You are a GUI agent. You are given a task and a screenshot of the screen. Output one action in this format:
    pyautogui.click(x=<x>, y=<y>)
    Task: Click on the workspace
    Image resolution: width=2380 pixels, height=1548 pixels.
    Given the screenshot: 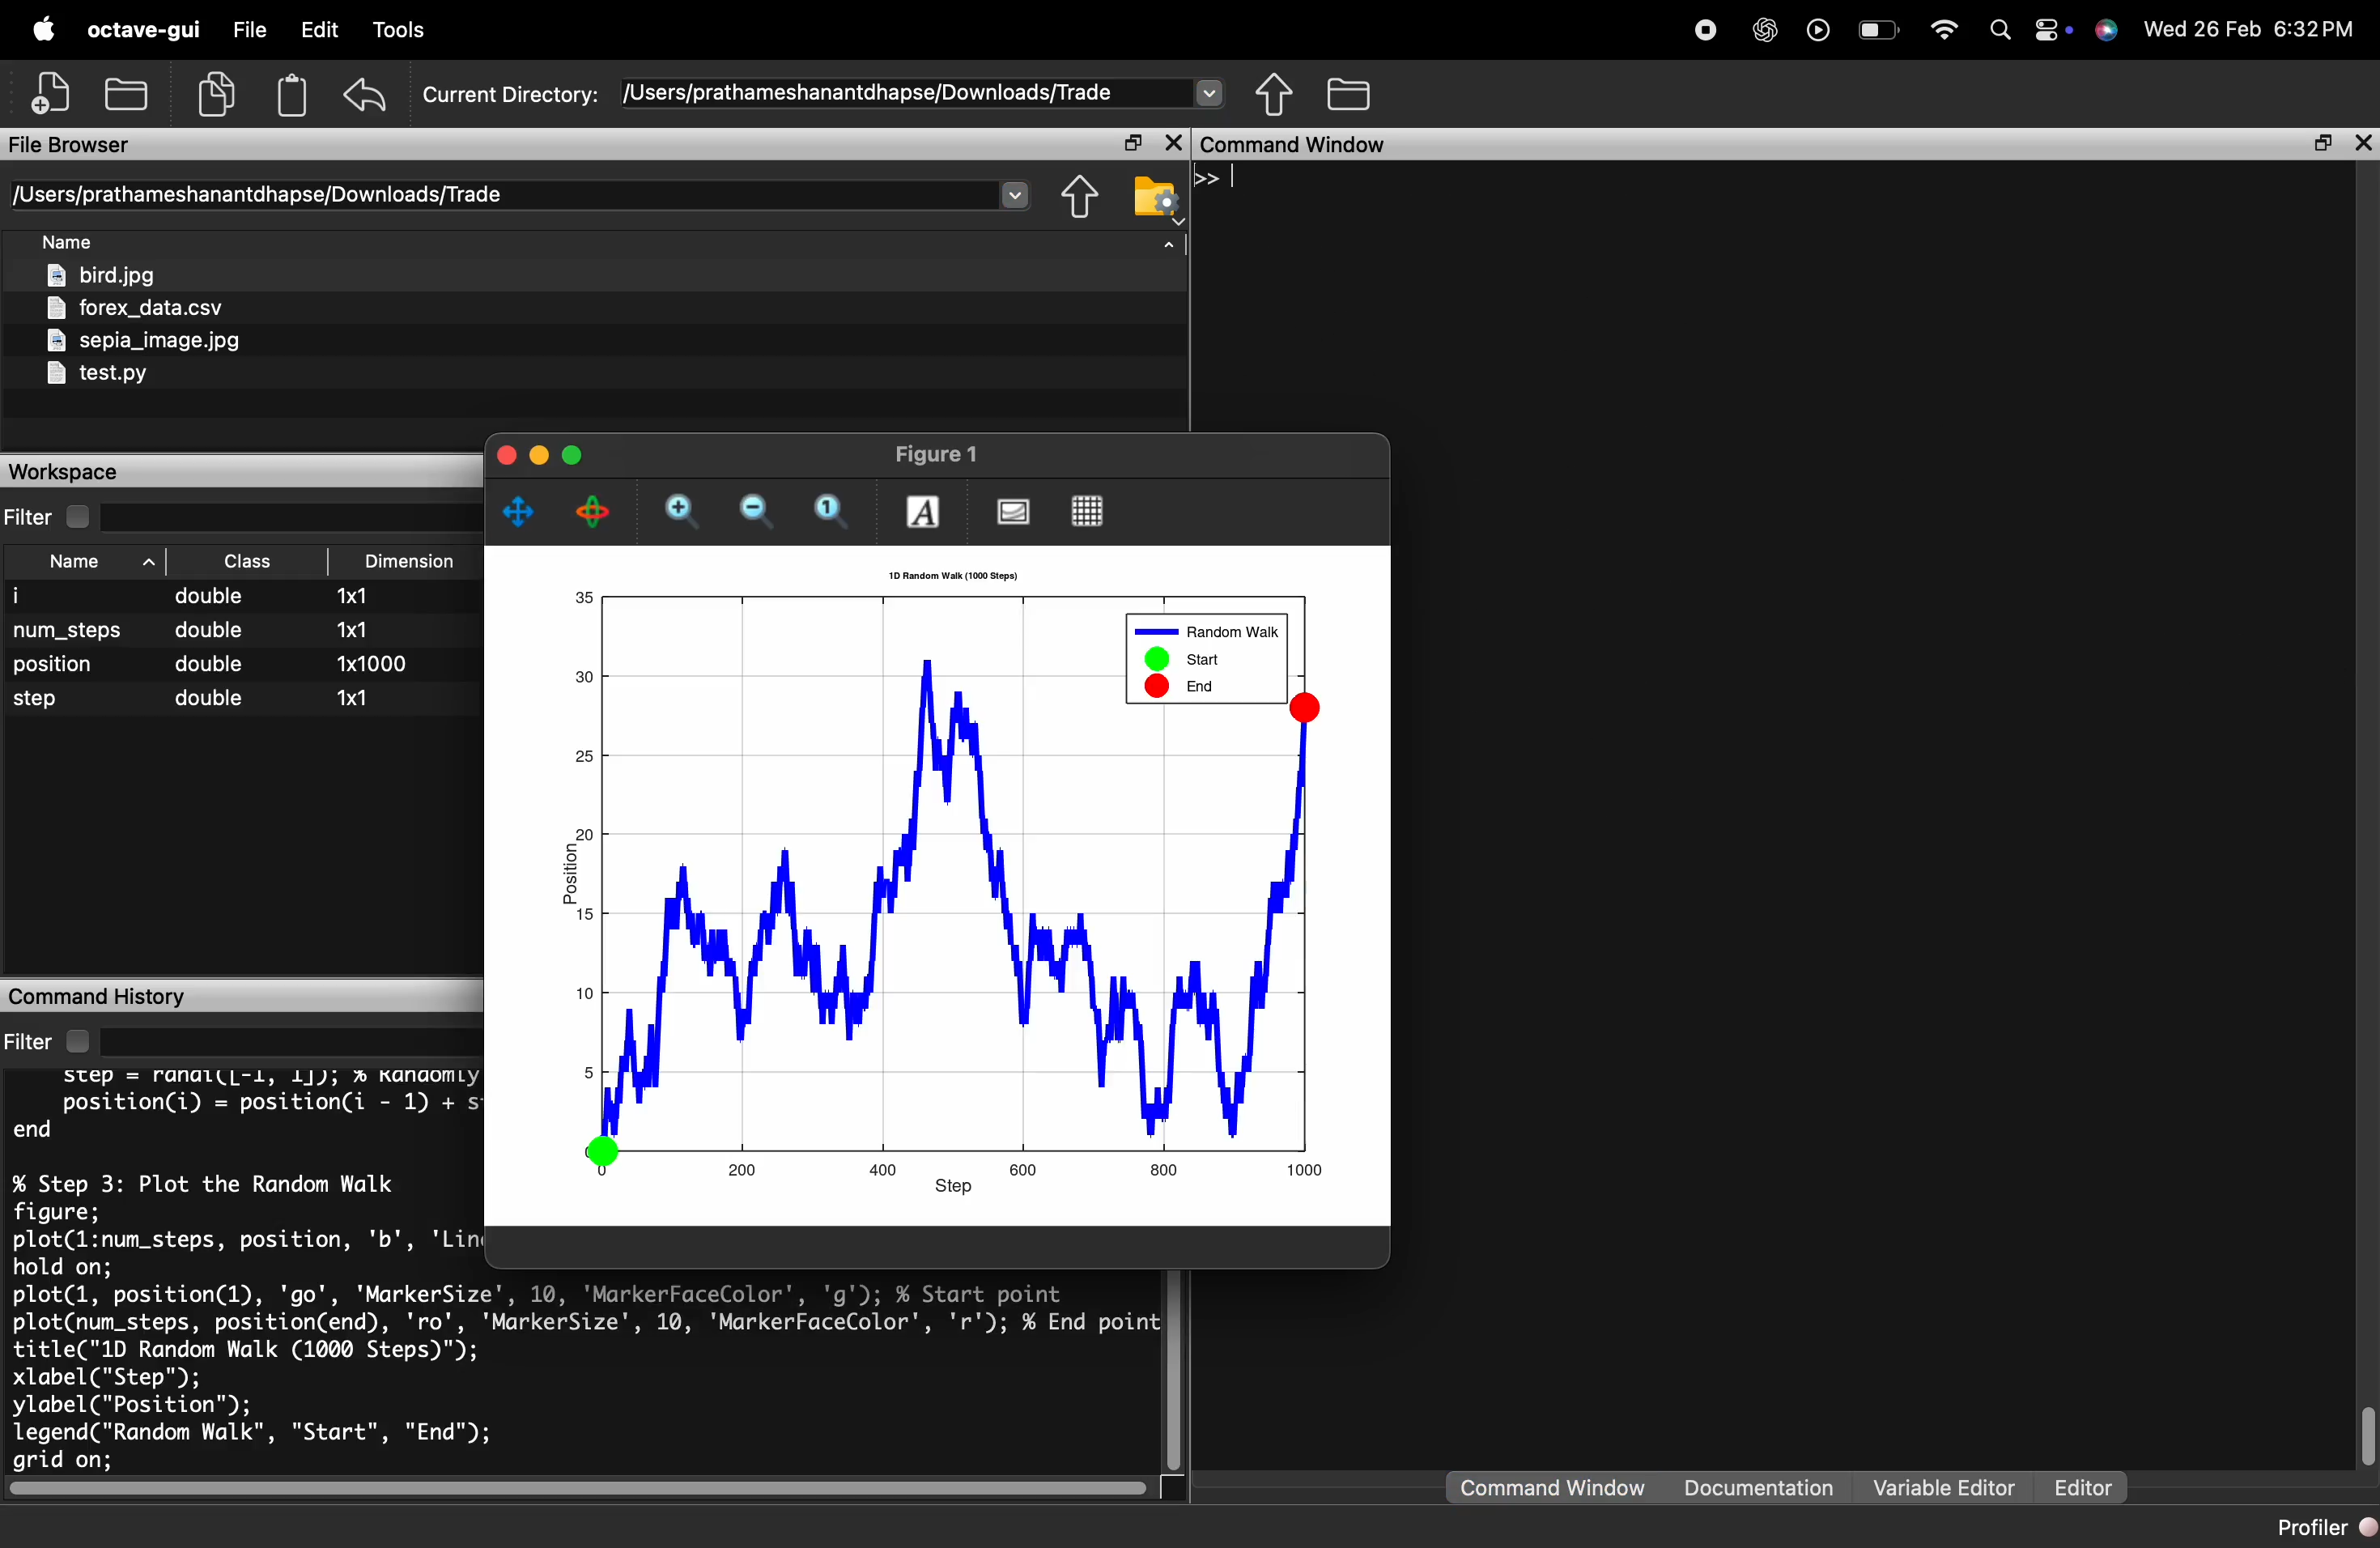 What is the action you would take?
    pyautogui.click(x=75, y=472)
    